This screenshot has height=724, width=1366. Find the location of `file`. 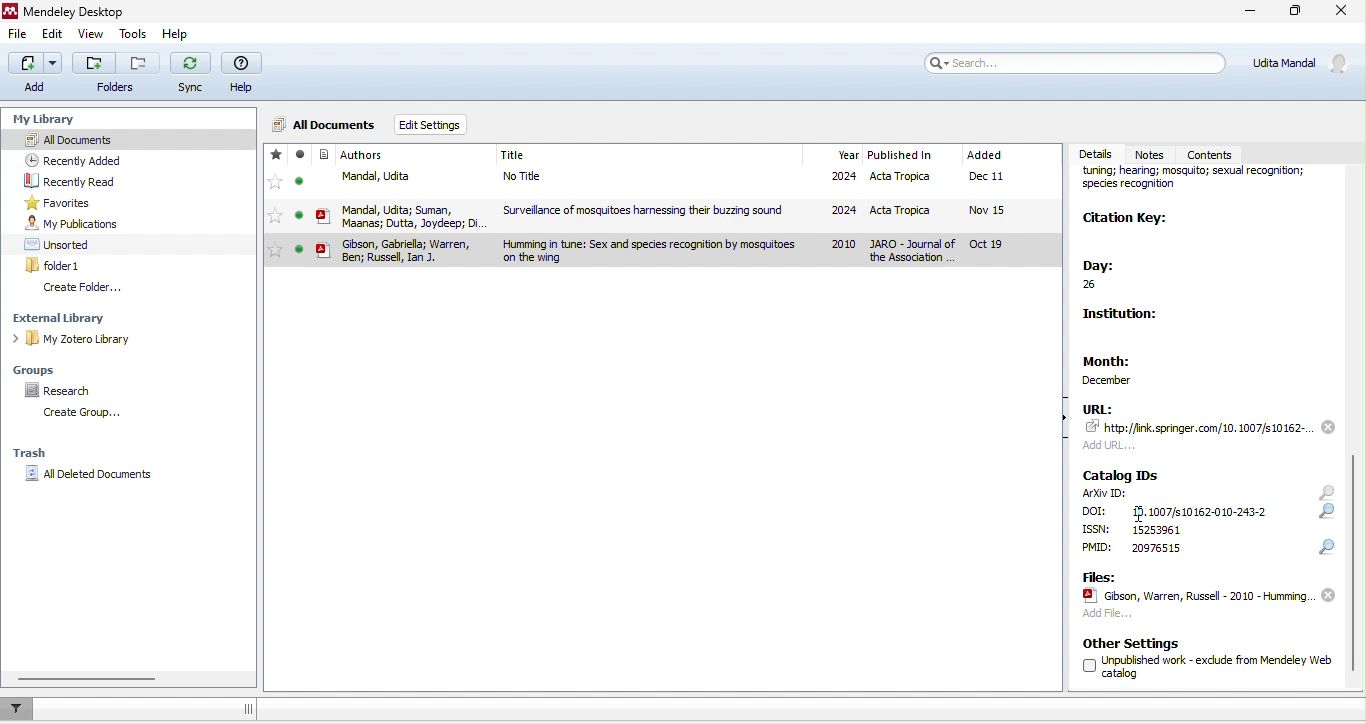

file is located at coordinates (700, 179).